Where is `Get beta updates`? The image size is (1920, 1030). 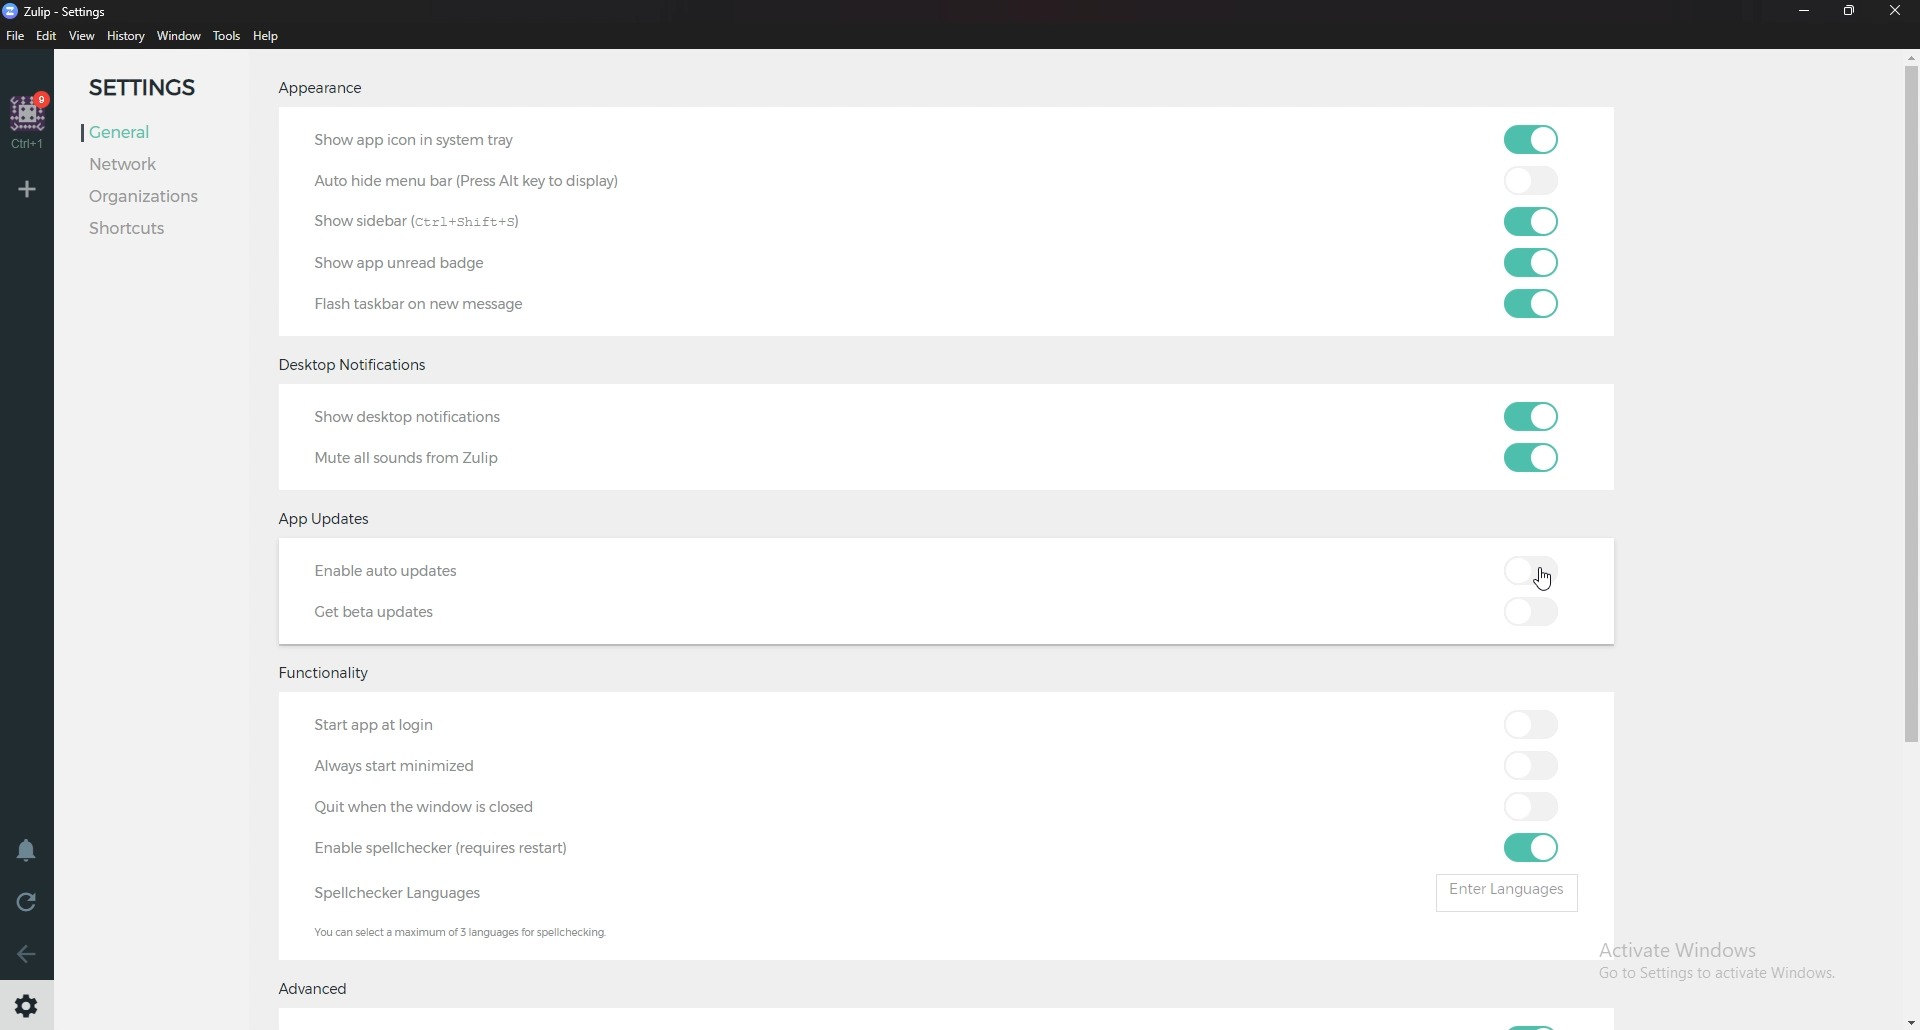
Get beta updates is located at coordinates (388, 614).